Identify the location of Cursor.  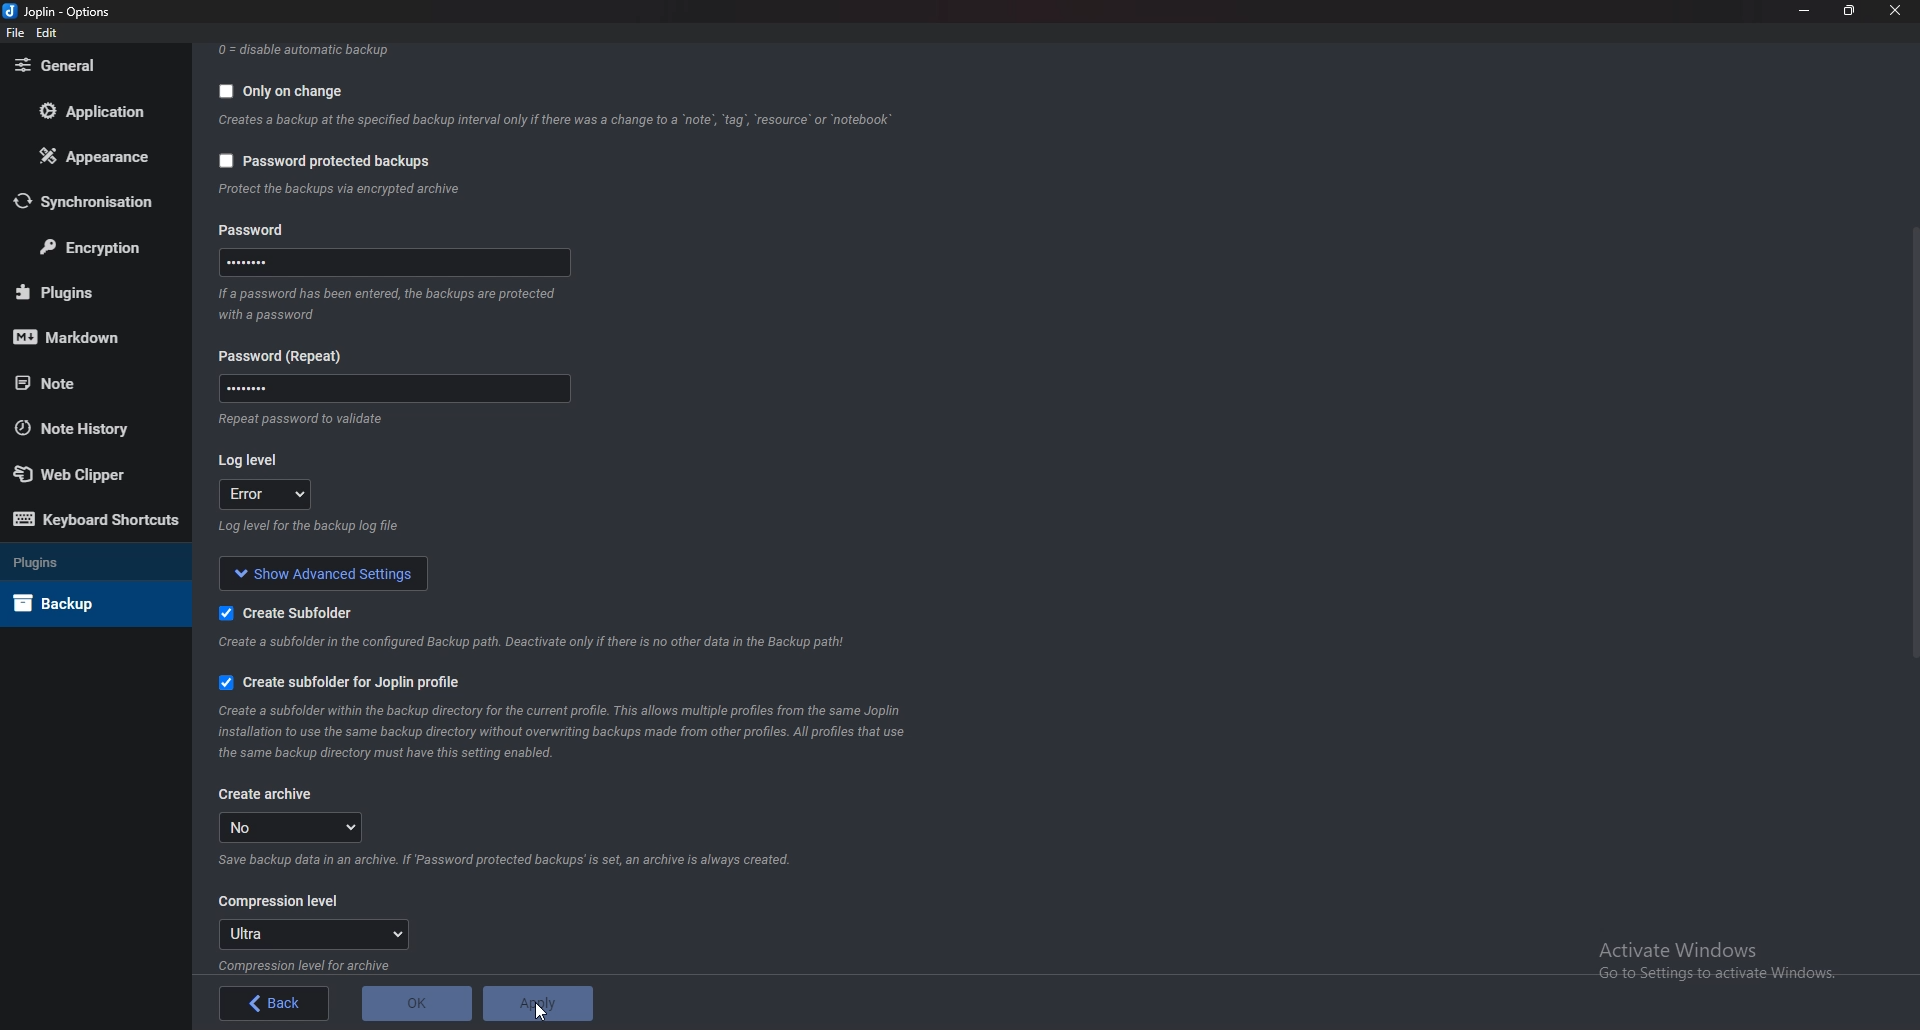
(540, 1014).